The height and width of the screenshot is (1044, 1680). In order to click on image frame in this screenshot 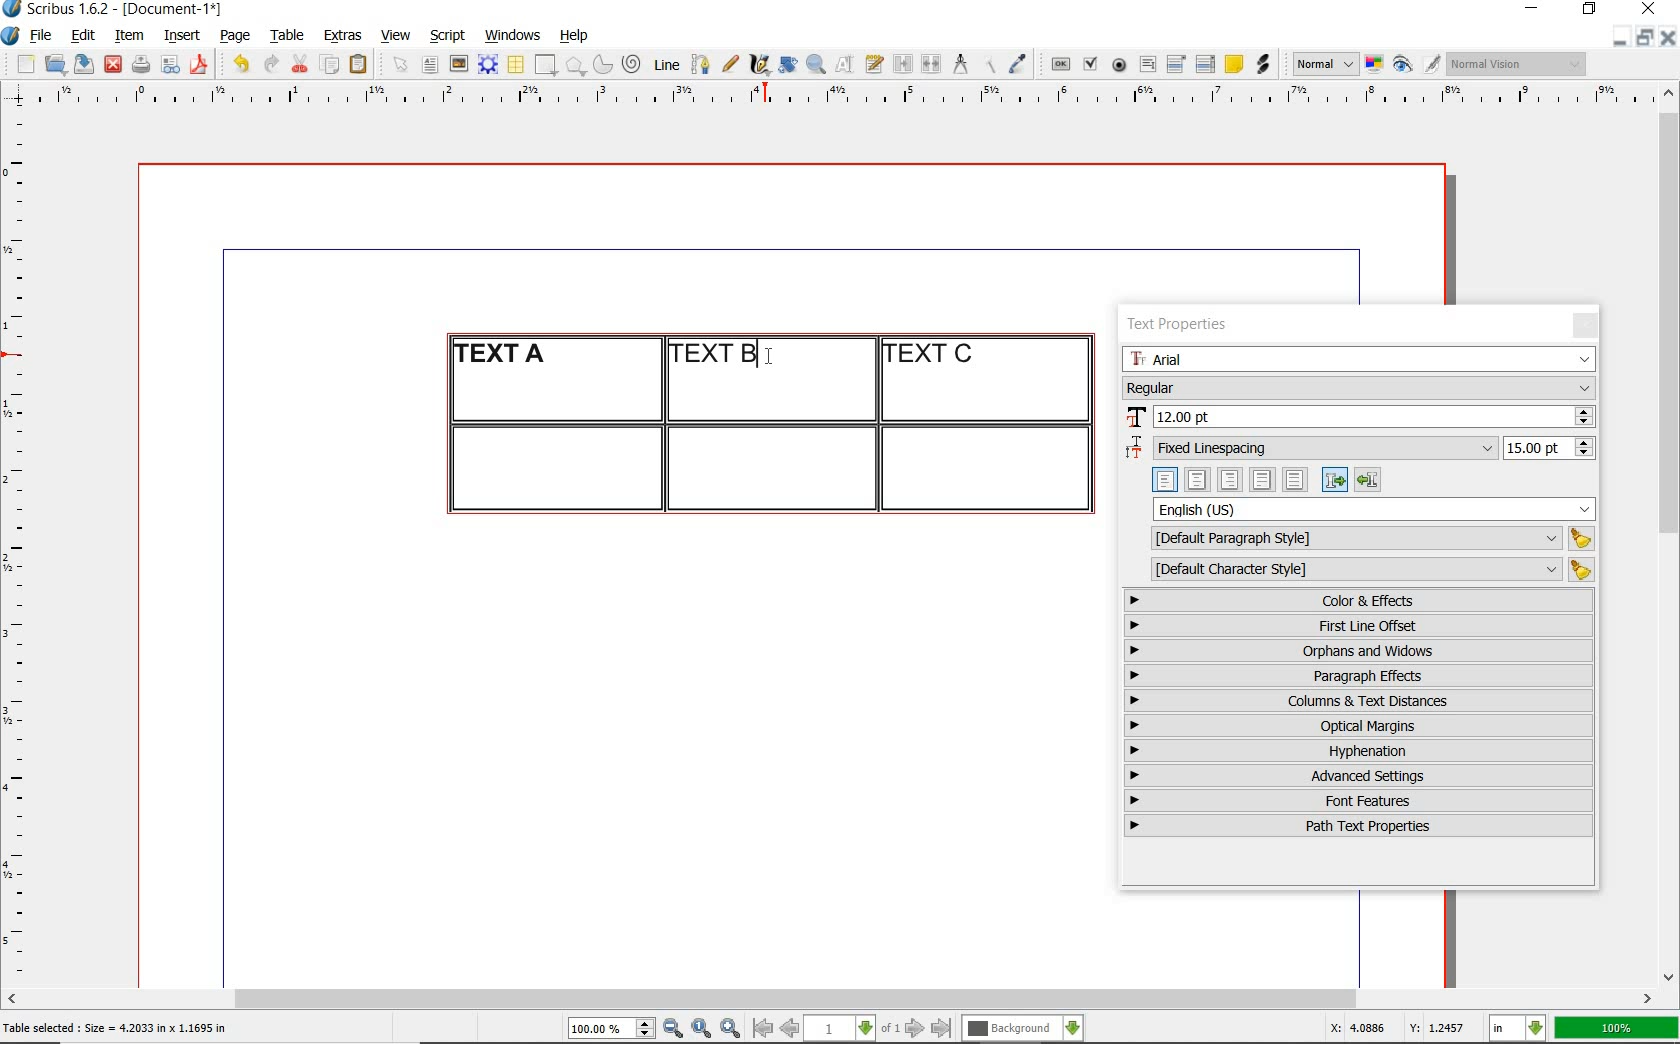, I will do `click(460, 64)`.